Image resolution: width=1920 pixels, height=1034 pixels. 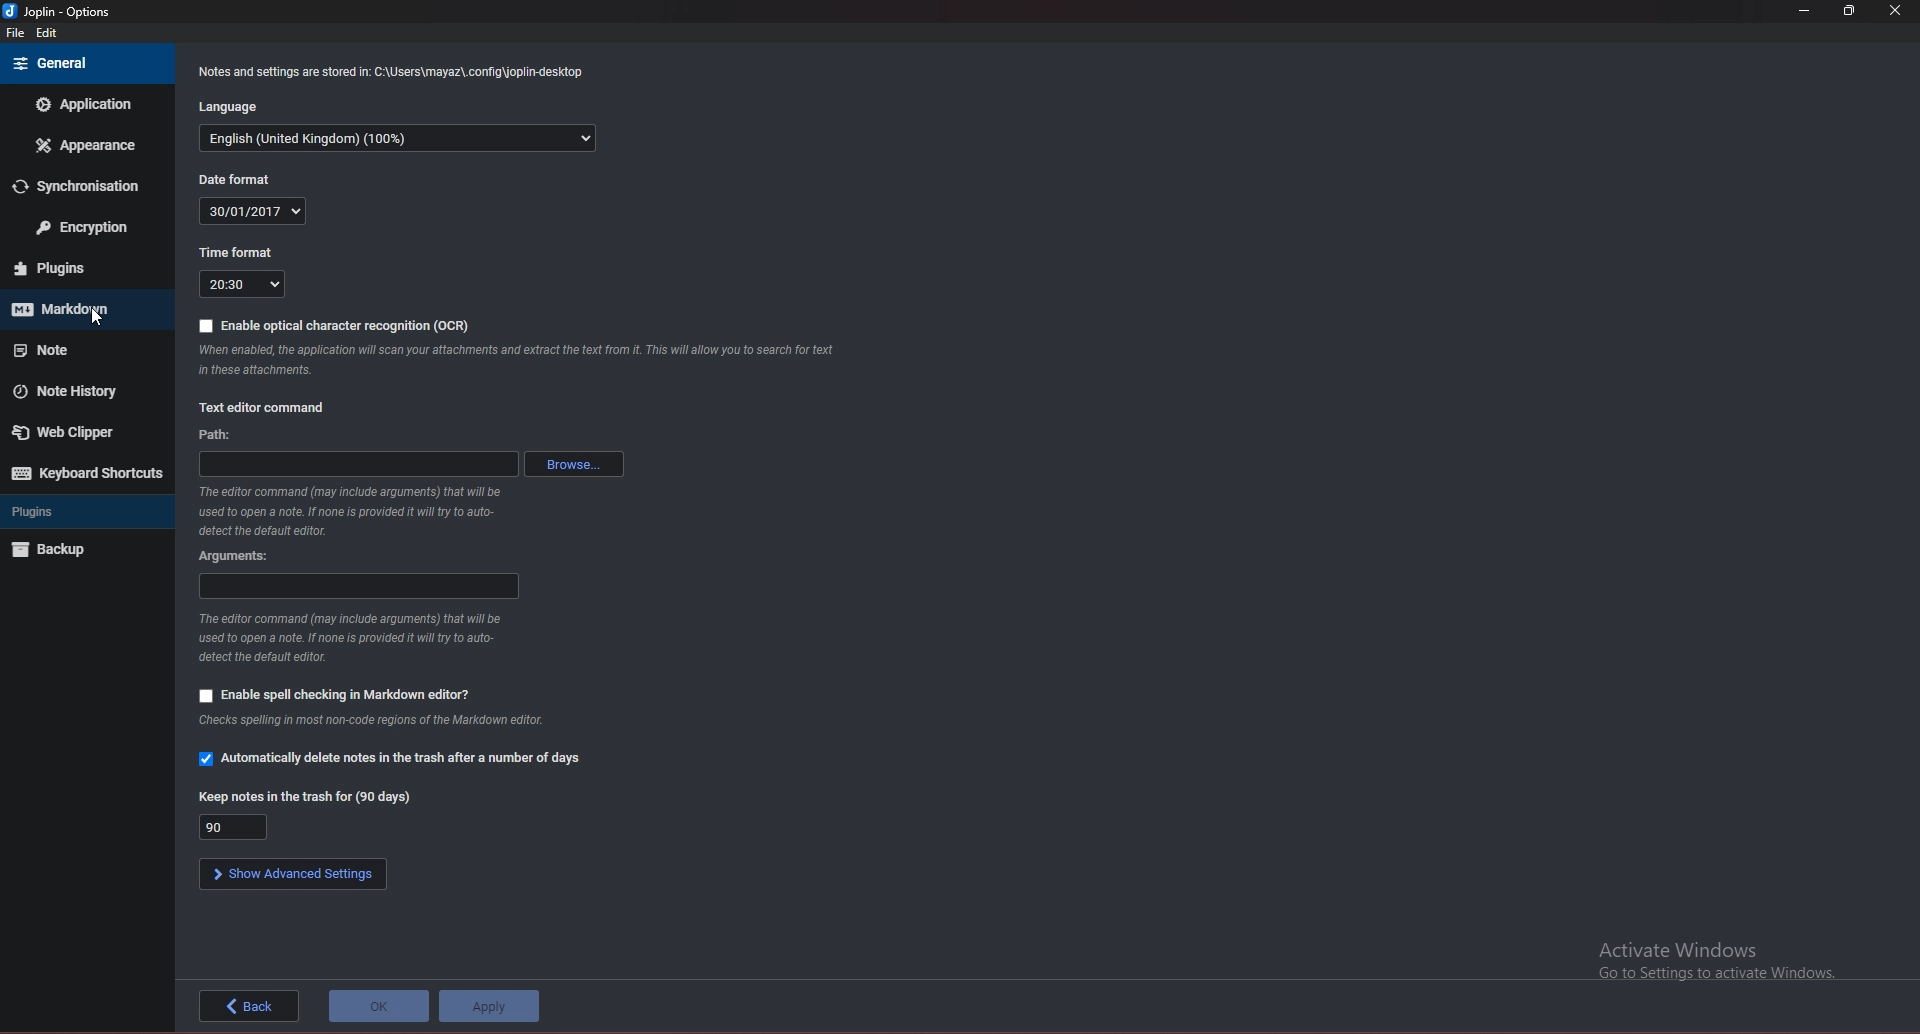 I want to click on time format, so click(x=241, y=284).